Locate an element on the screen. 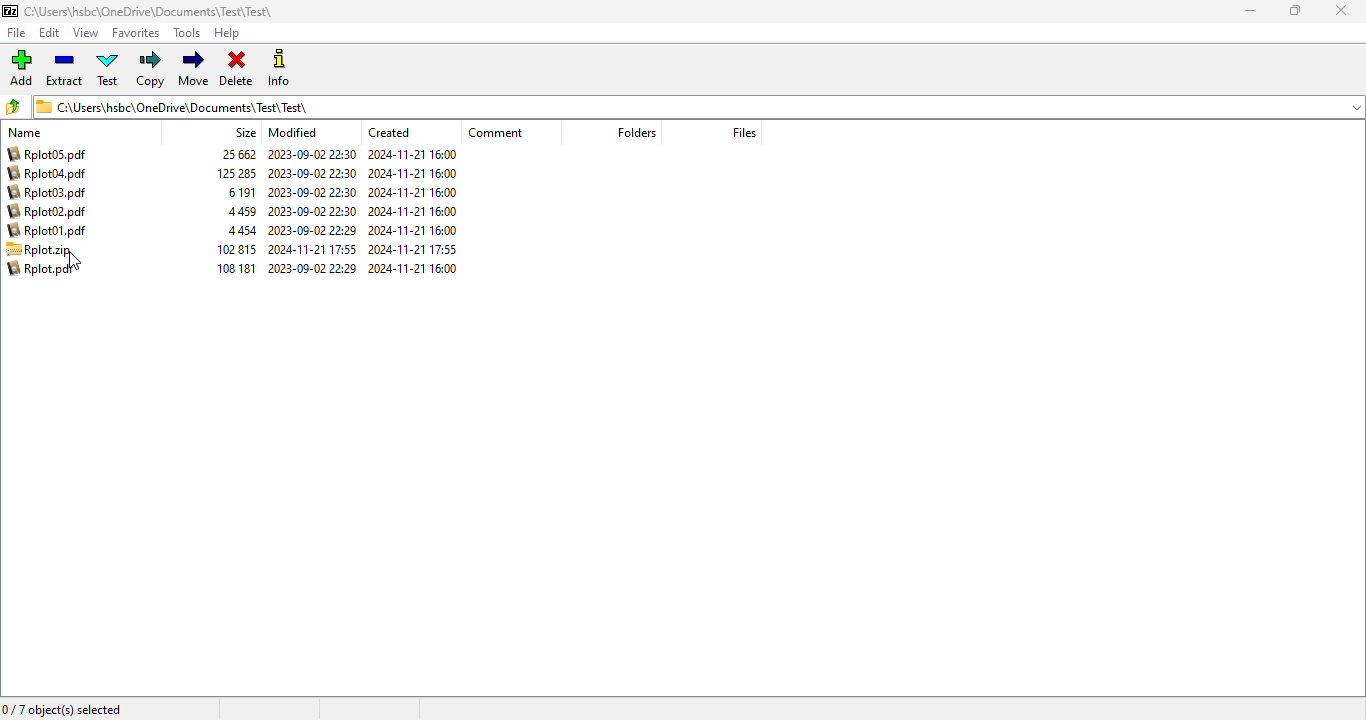 The height and width of the screenshot is (720, 1366). add is located at coordinates (22, 67).